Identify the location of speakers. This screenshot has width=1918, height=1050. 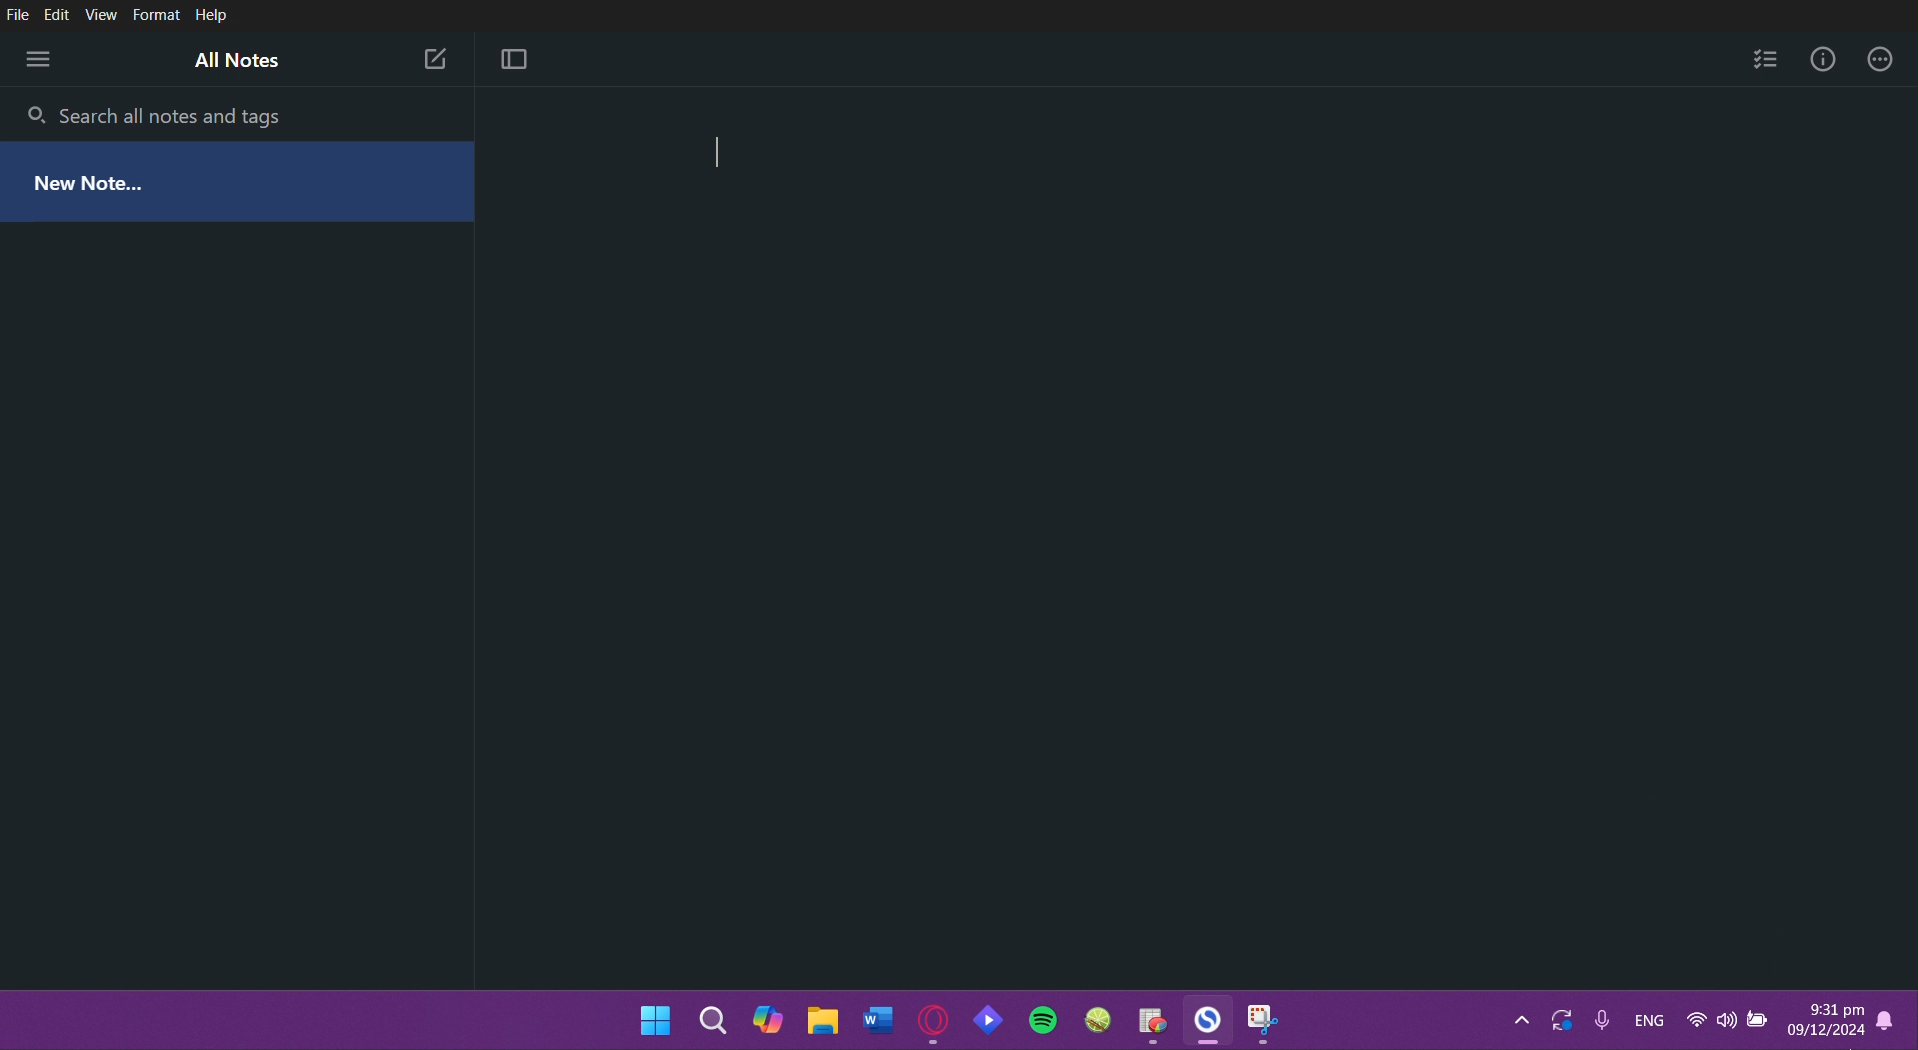
(1726, 1021).